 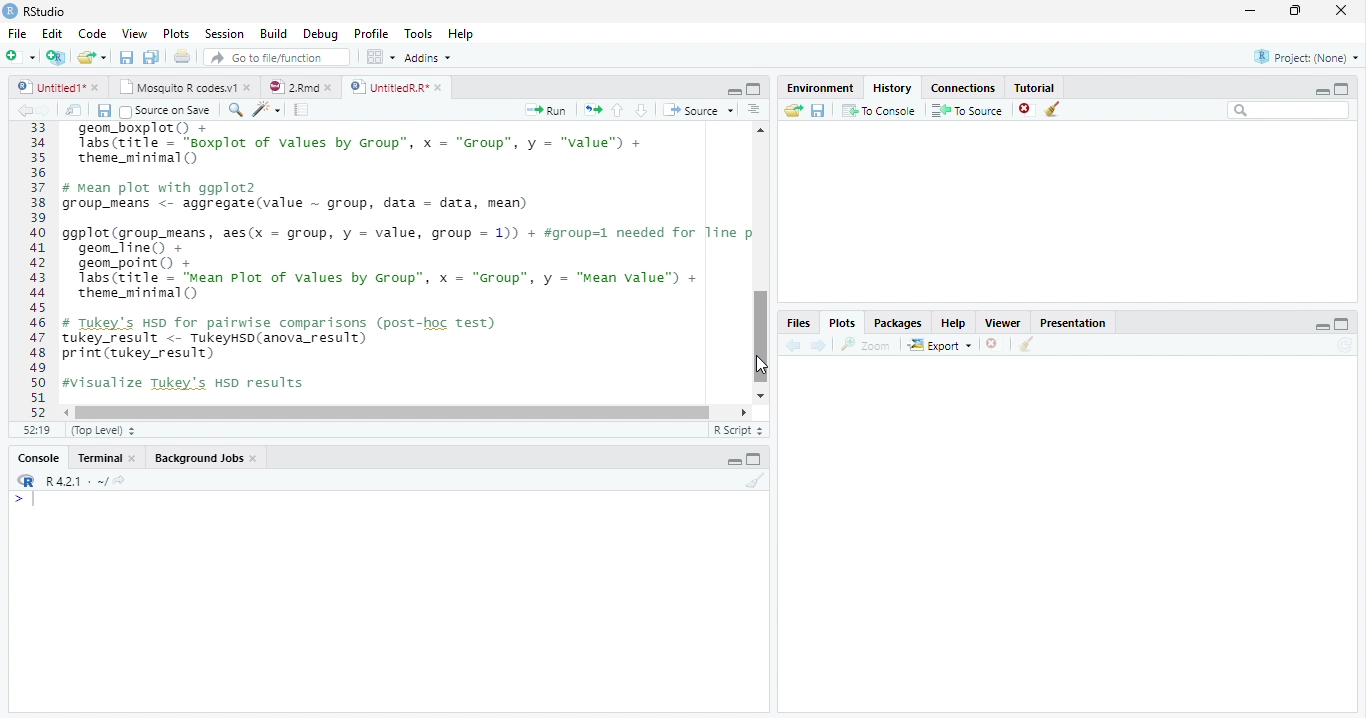 I want to click on Environment, so click(x=820, y=88).